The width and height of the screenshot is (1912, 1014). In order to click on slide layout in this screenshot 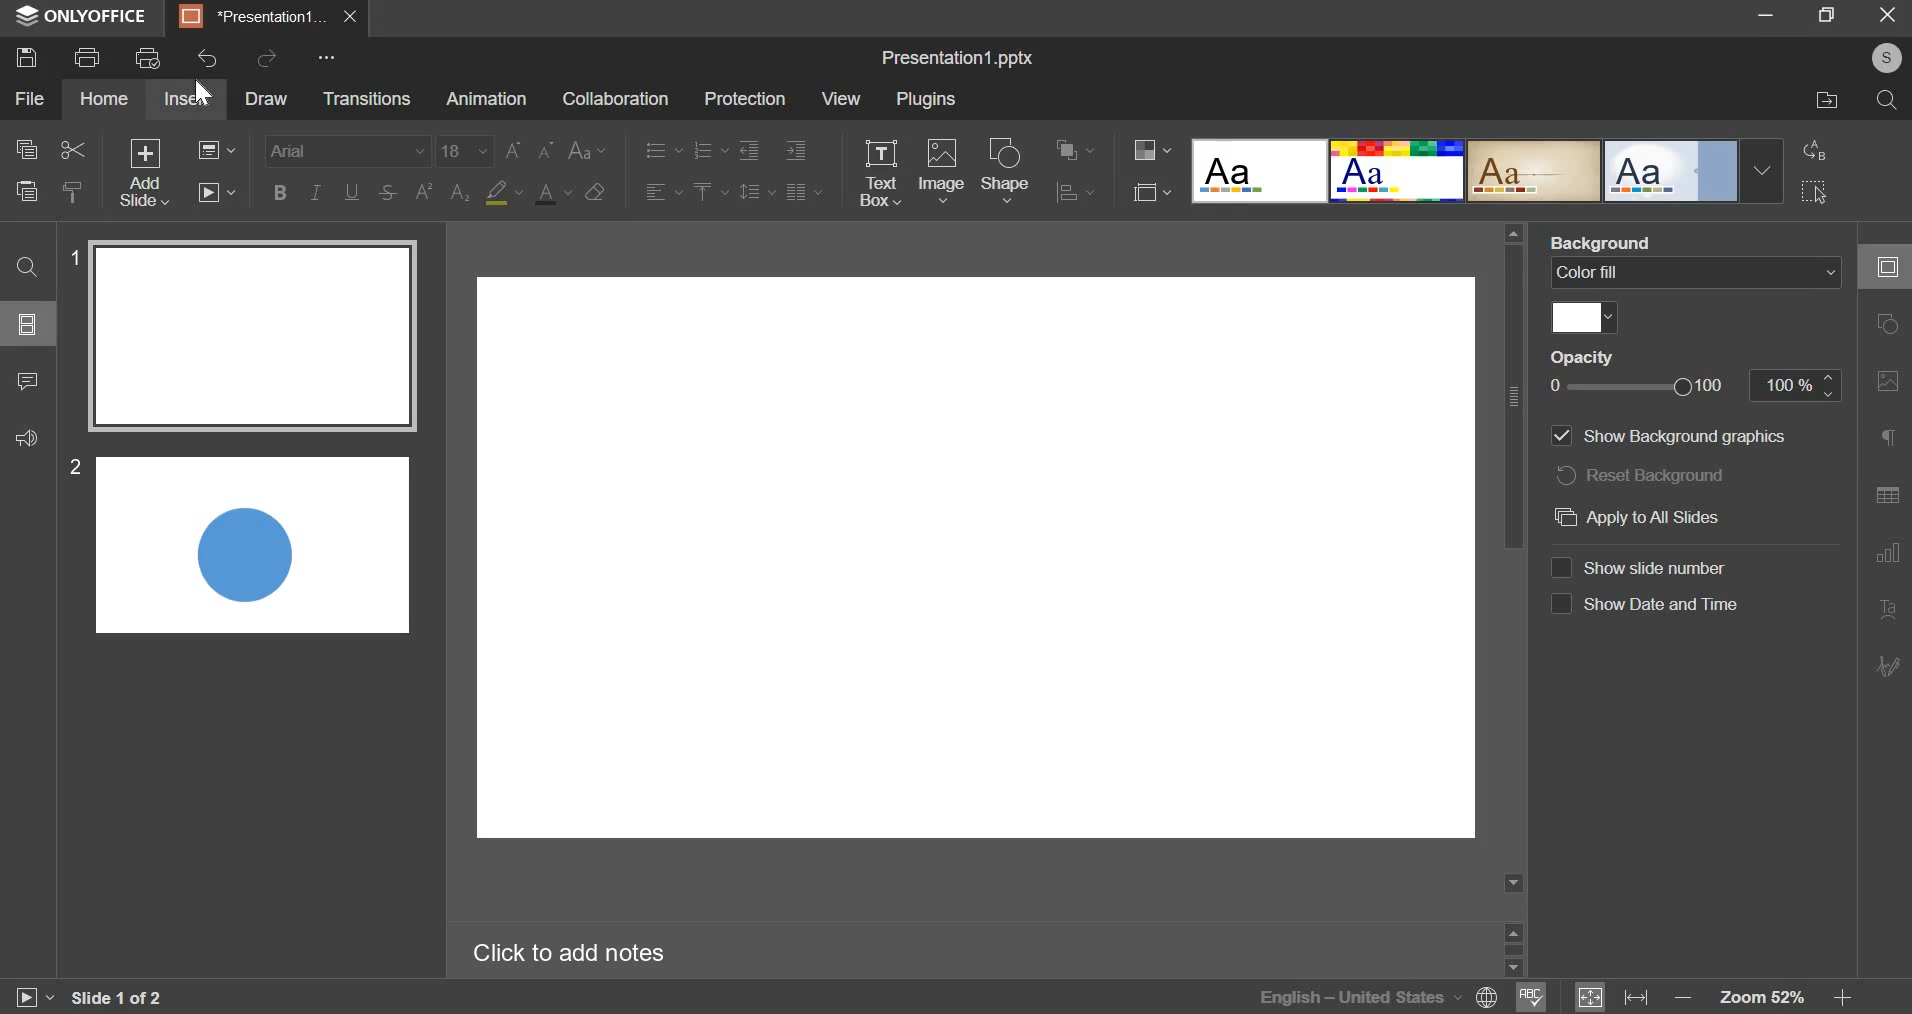, I will do `click(219, 150)`.